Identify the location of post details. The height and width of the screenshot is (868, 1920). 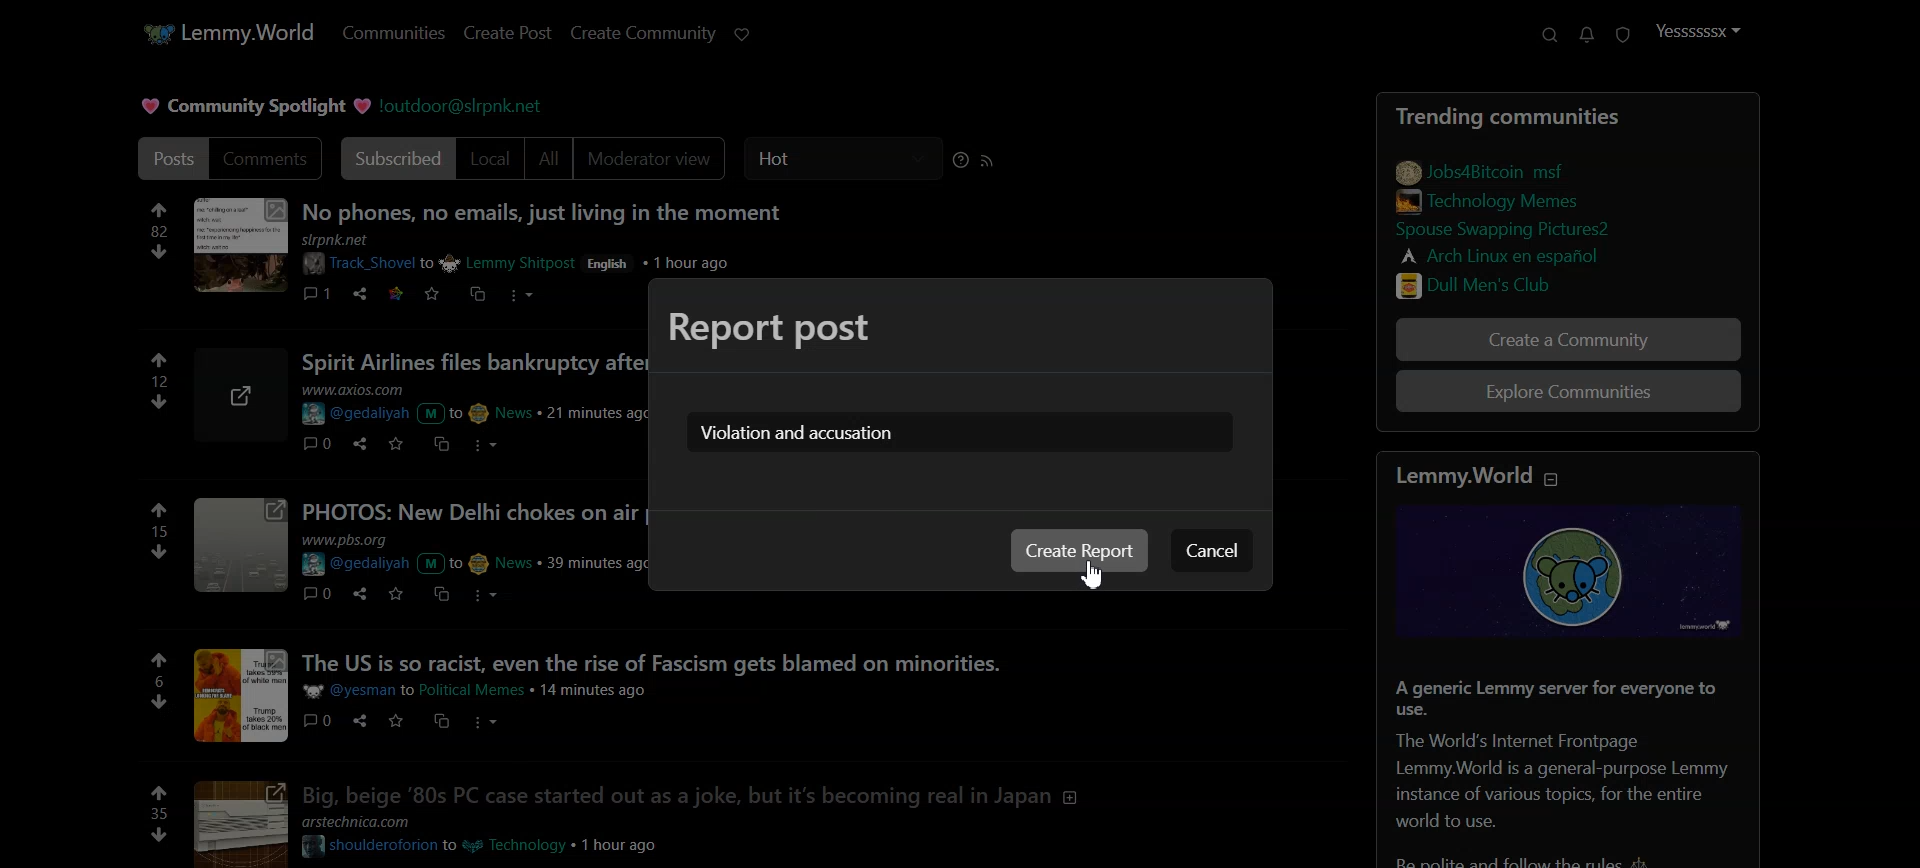
(487, 690).